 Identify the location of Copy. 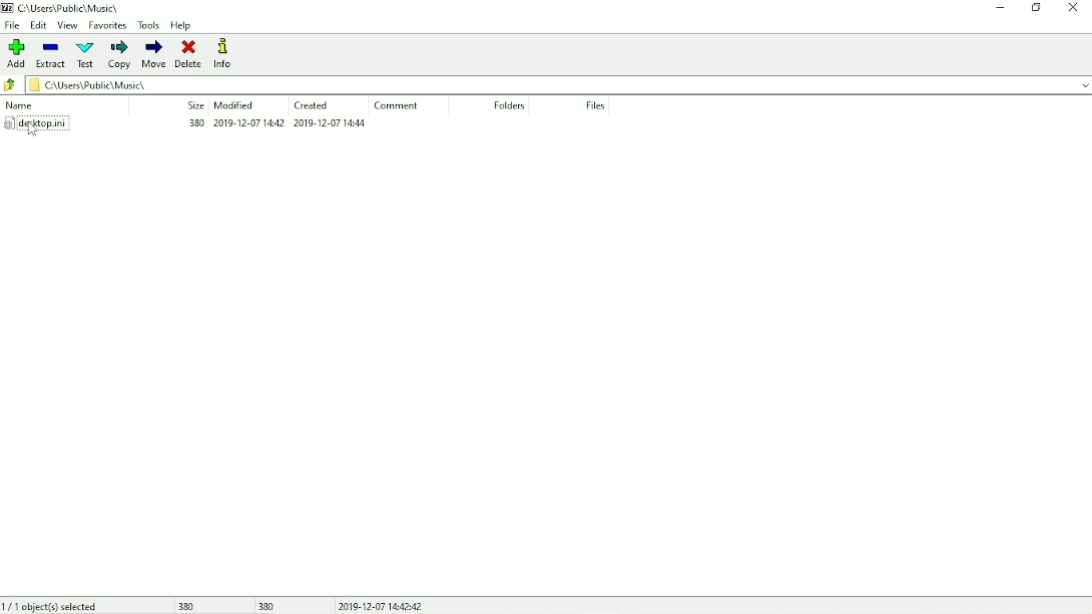
(121, 55).